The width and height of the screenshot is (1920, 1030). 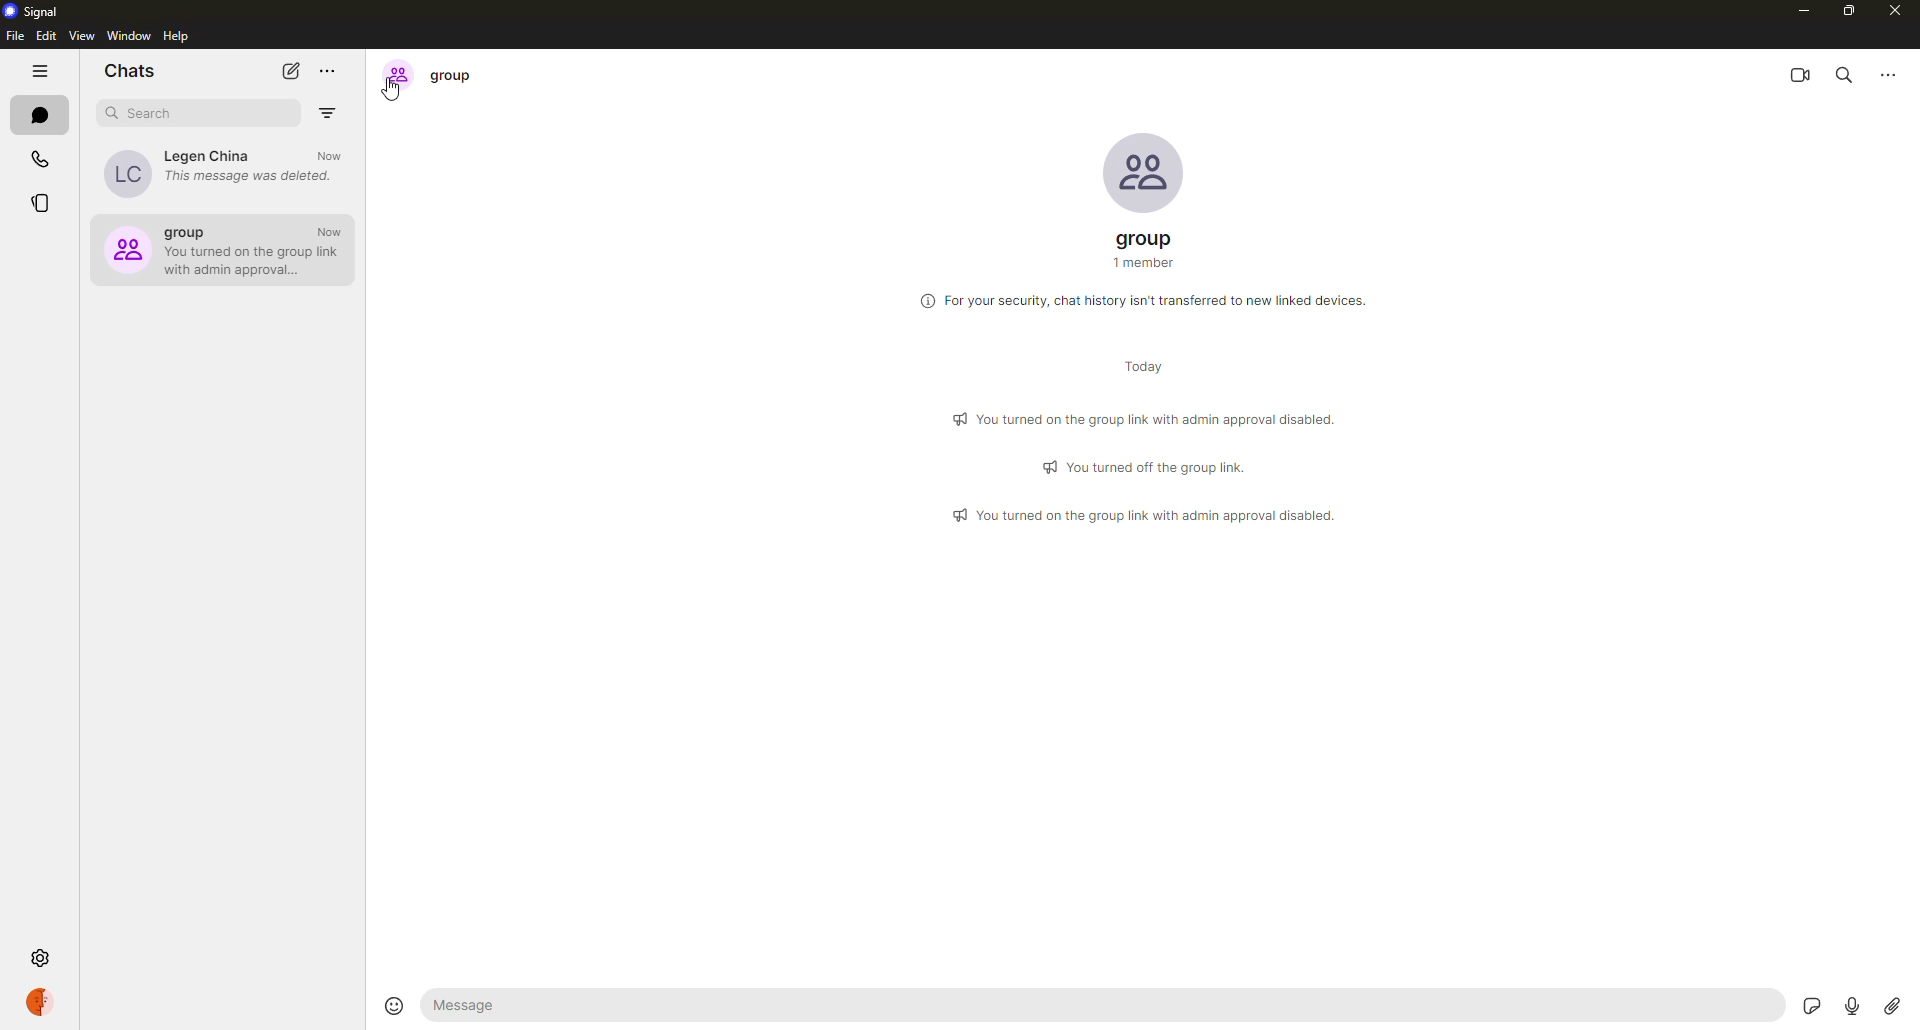 What do you see at coordinates (393, 1005) in the screenshot?
I see `emoji` at bounding box center [393, 1005].